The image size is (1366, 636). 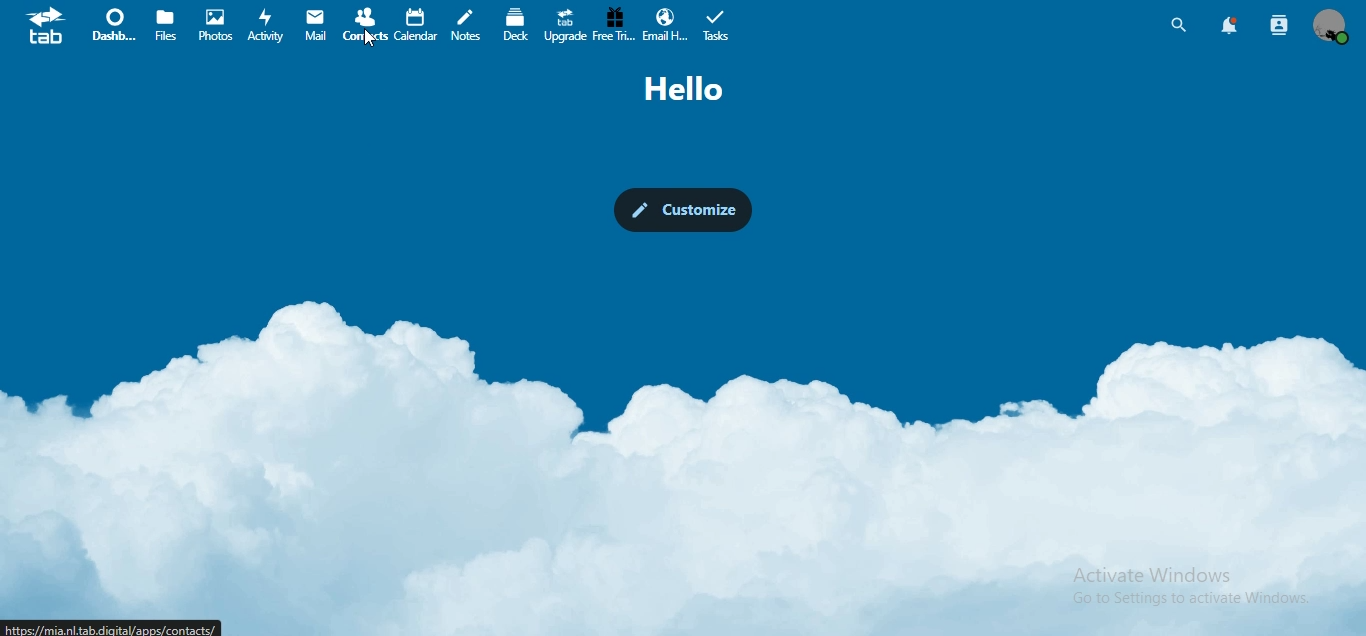 What do you see at coordinates (114, 24) in the screenshot?
I see `dashboard` at bounding box center [114, 24].